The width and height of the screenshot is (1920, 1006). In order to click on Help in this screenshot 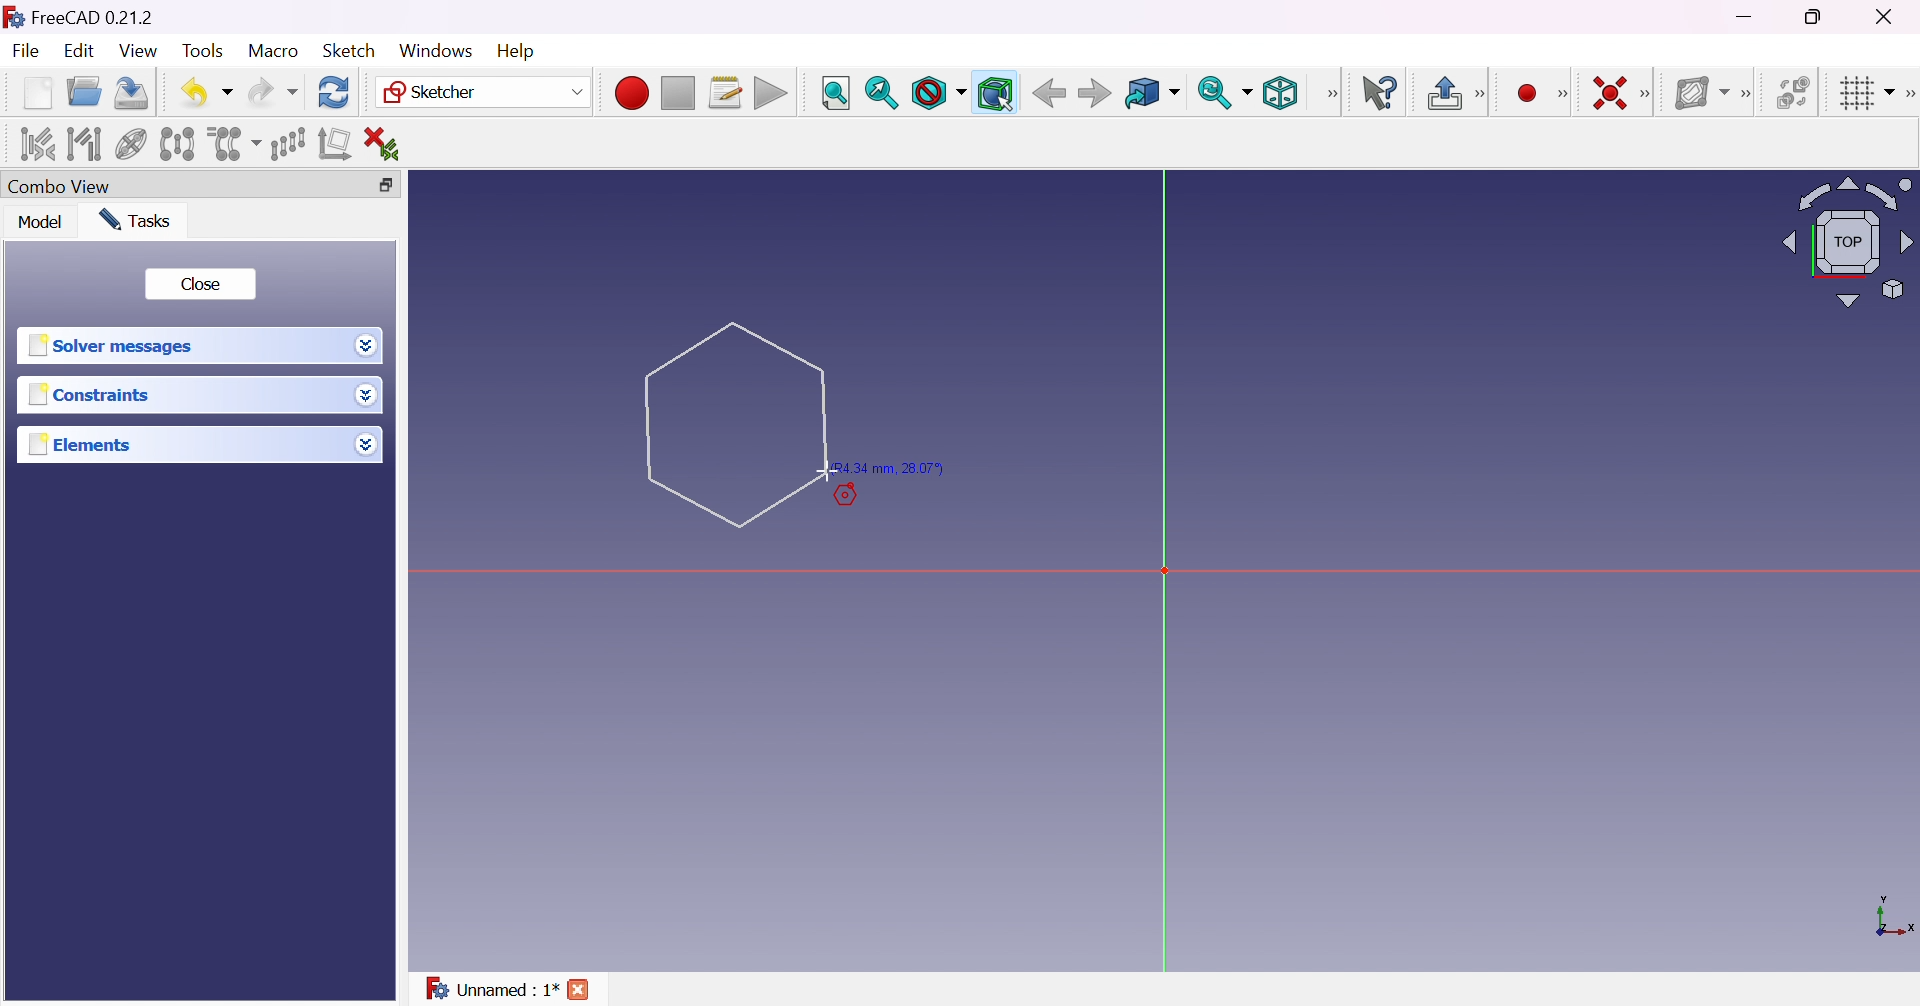, I will do `click(519, 52)`.